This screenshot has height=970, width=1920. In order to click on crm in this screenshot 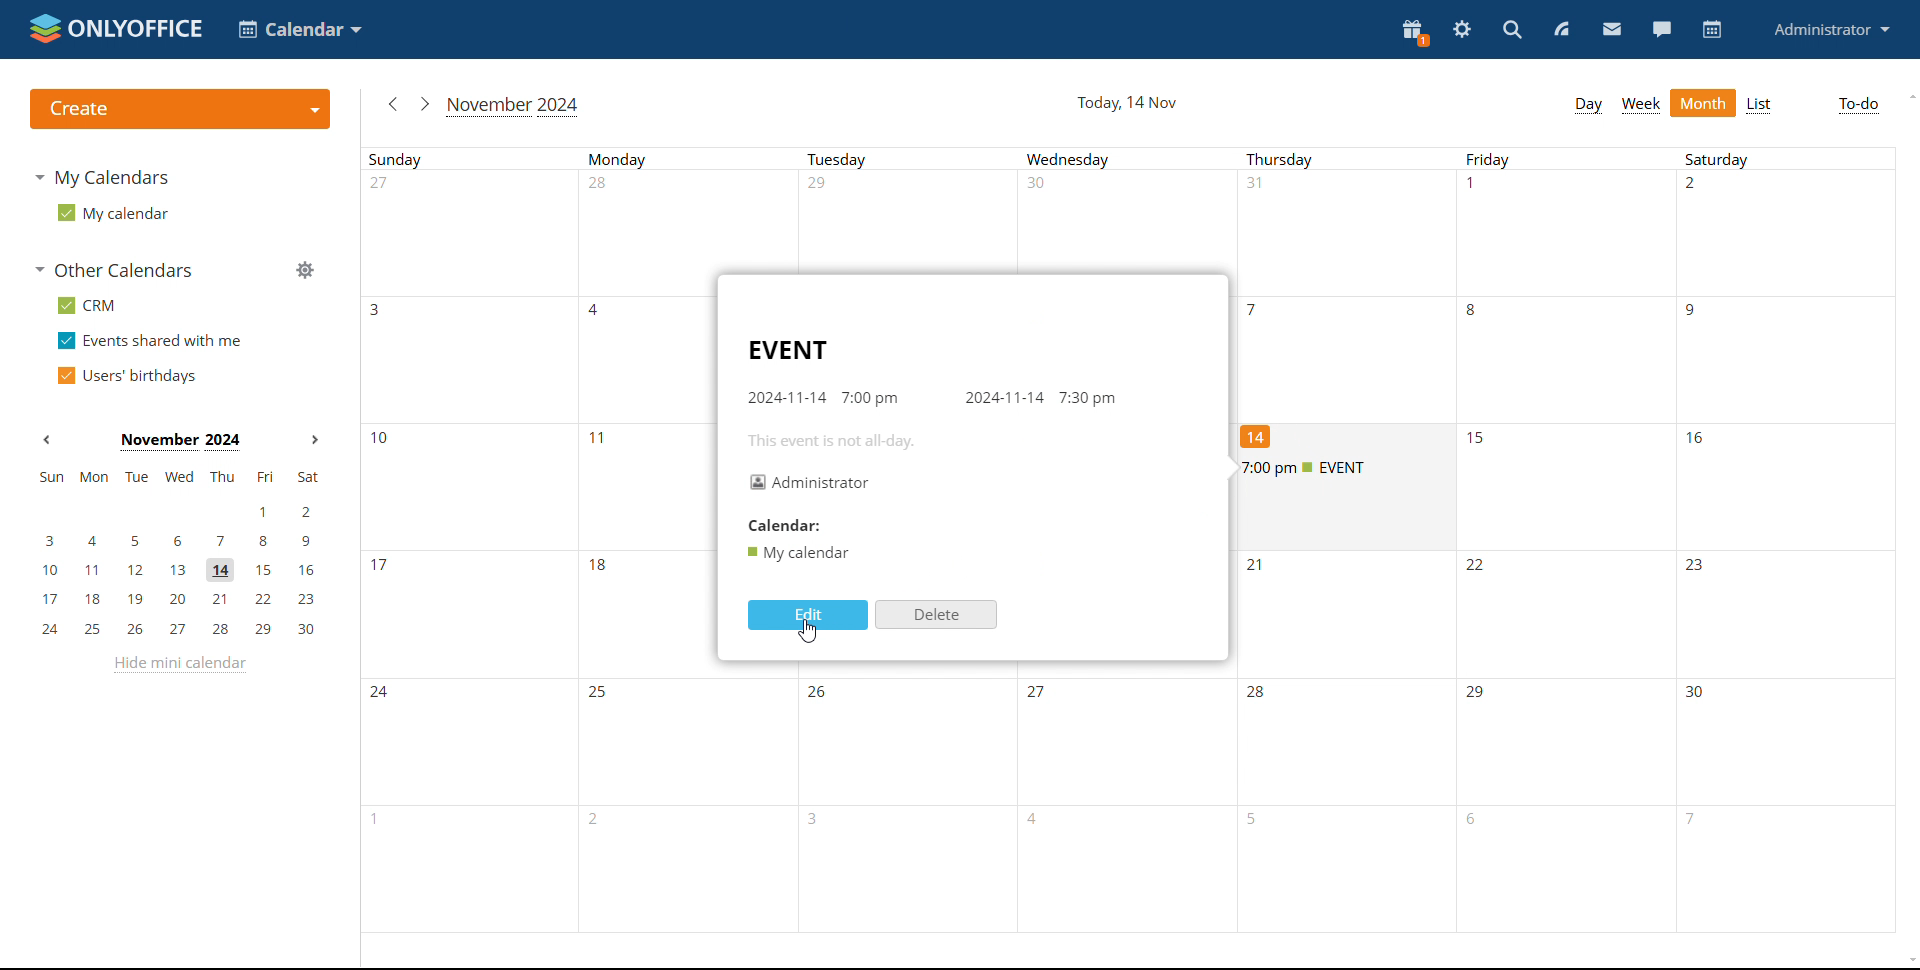, I will do `click(87, 306)`.